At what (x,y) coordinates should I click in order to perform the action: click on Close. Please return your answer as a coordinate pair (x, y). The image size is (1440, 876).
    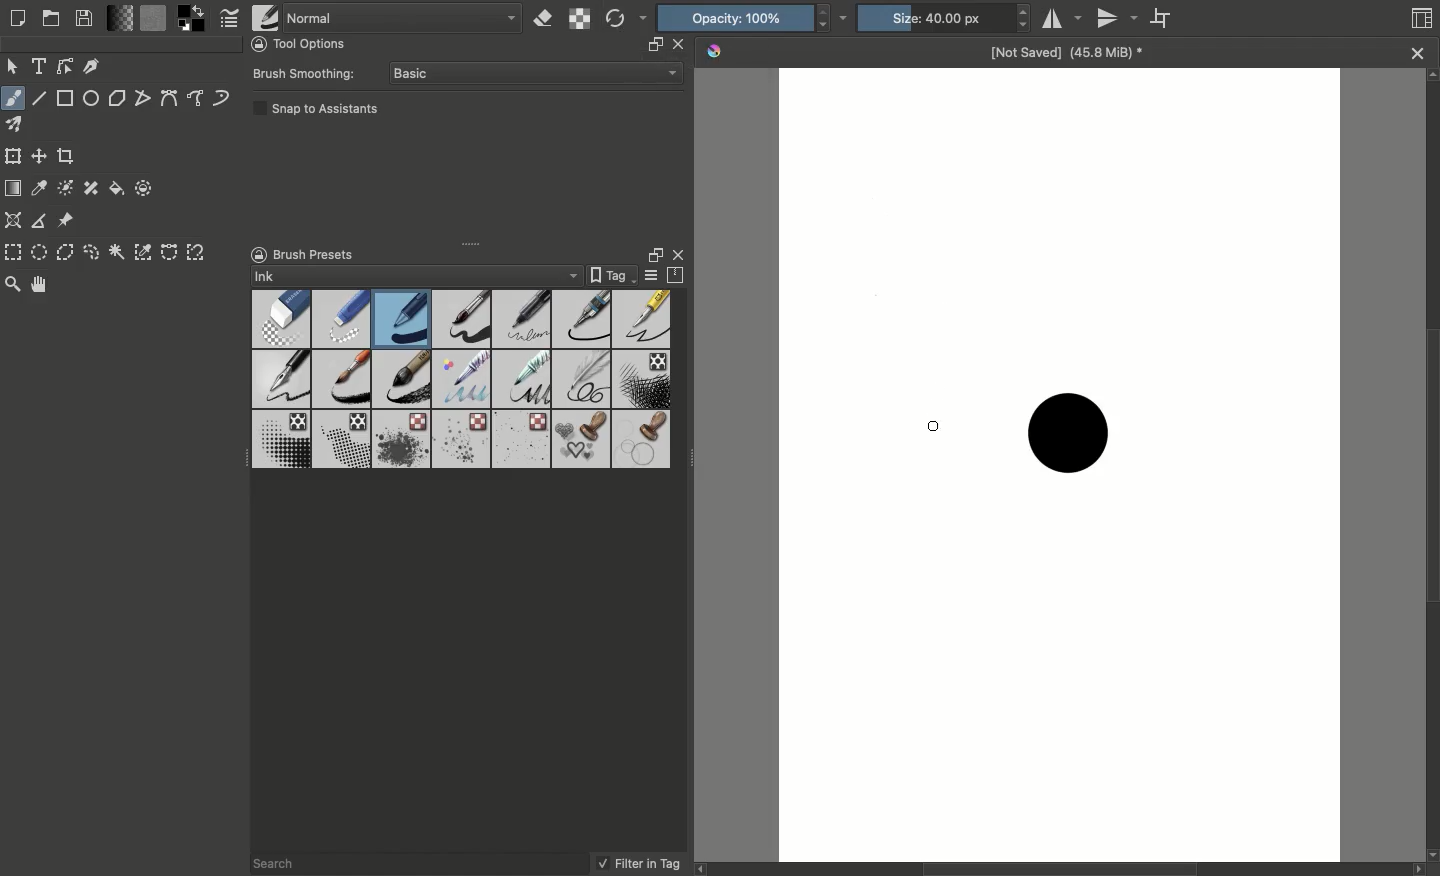
    Looking at the image, I should click on (683, 254).